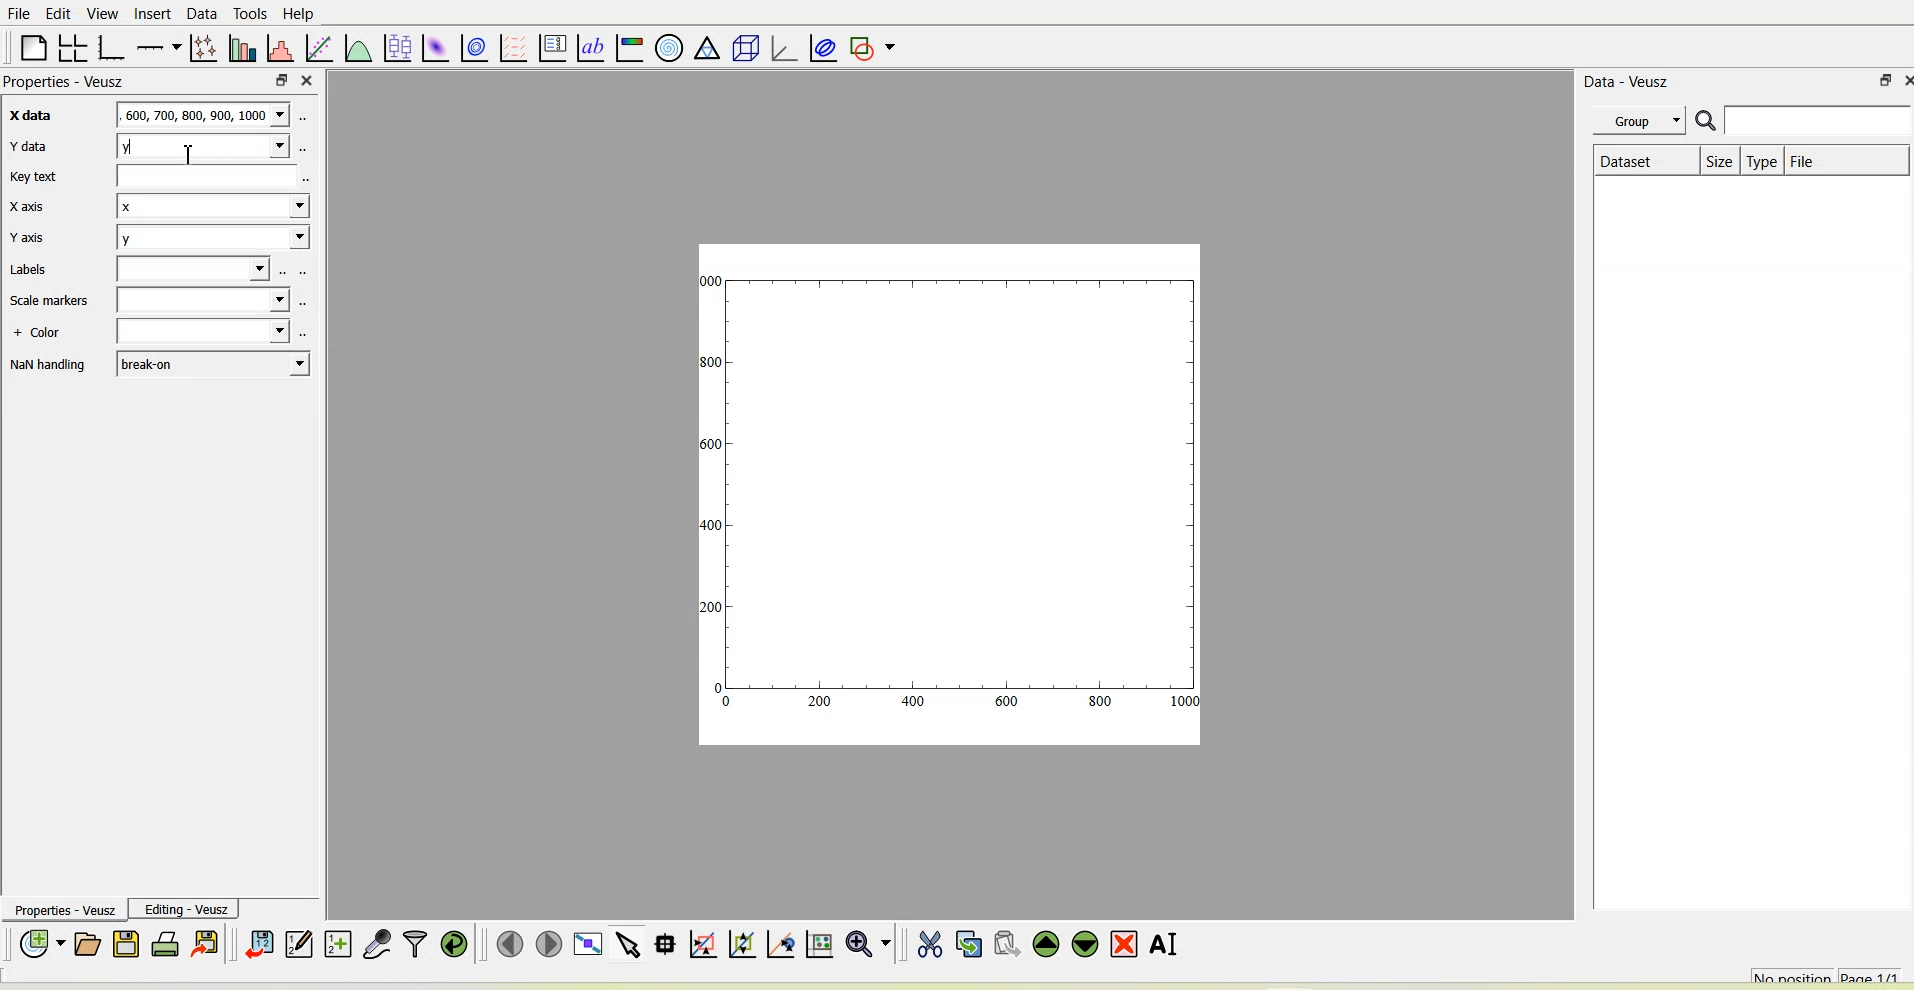 The height and width of the screenshot is (990, 1914). I want to click on File, so click(1807, 160).